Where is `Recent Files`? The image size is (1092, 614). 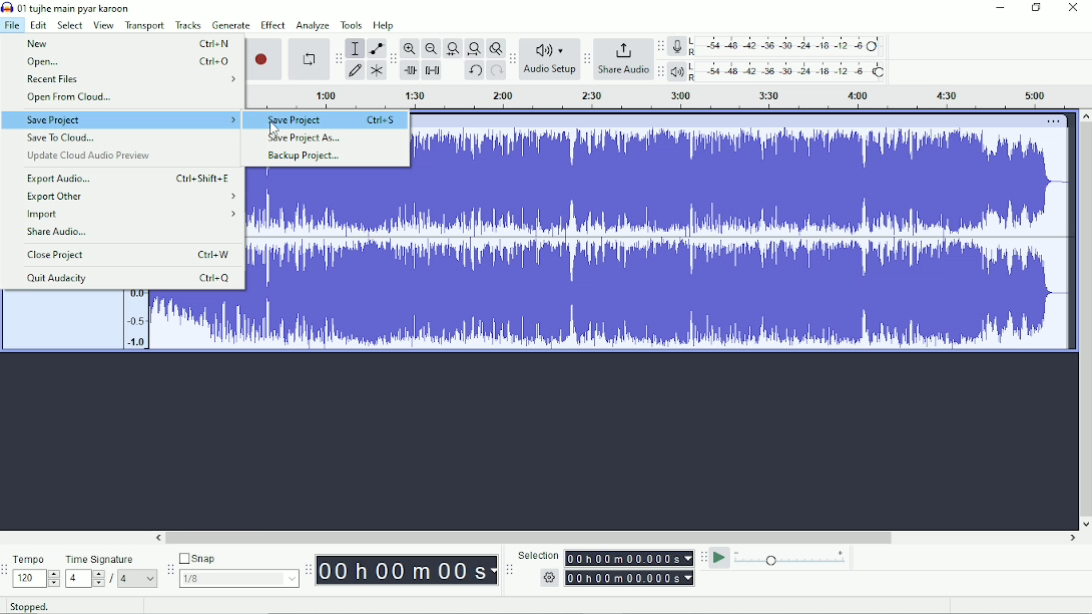 Recent Files is located at coordinates (127, 79).